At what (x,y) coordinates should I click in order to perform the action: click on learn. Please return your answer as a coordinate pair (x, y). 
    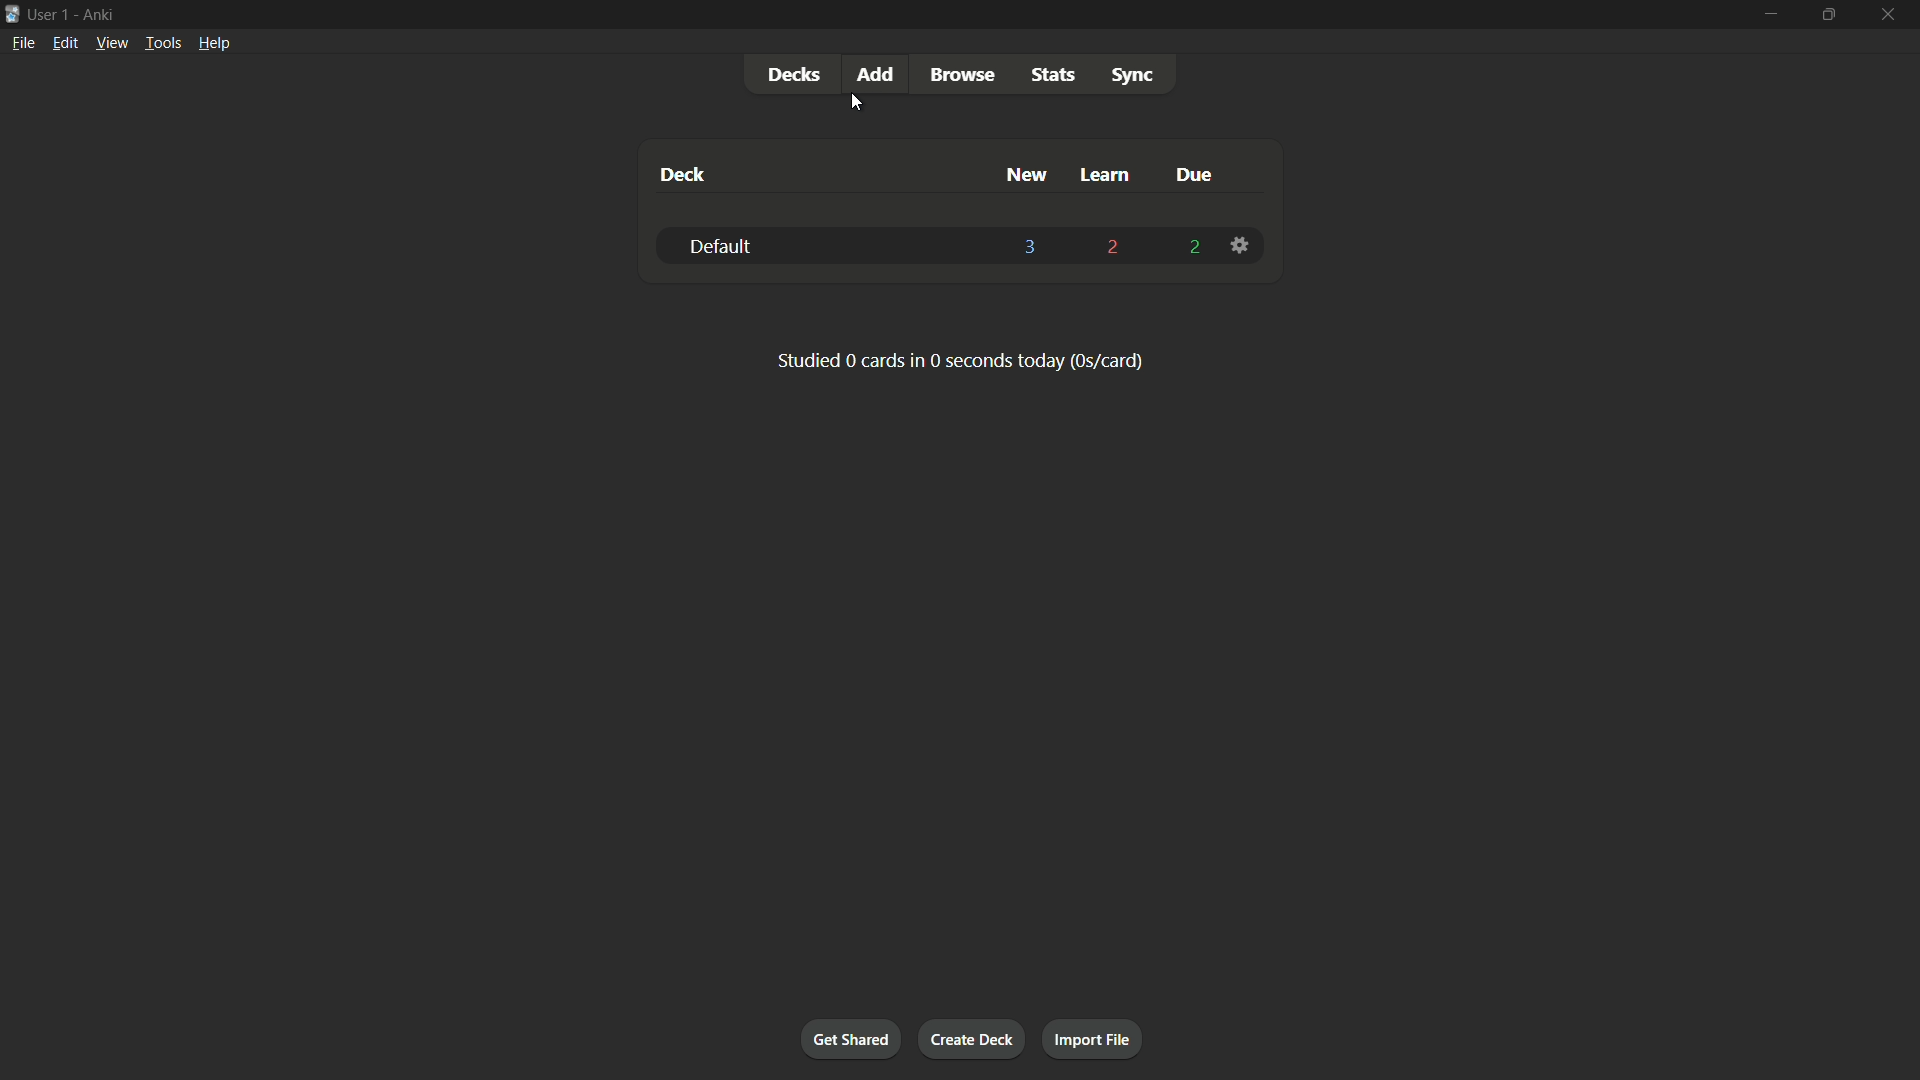
    Looking at the image, I should click on (1105, 176).